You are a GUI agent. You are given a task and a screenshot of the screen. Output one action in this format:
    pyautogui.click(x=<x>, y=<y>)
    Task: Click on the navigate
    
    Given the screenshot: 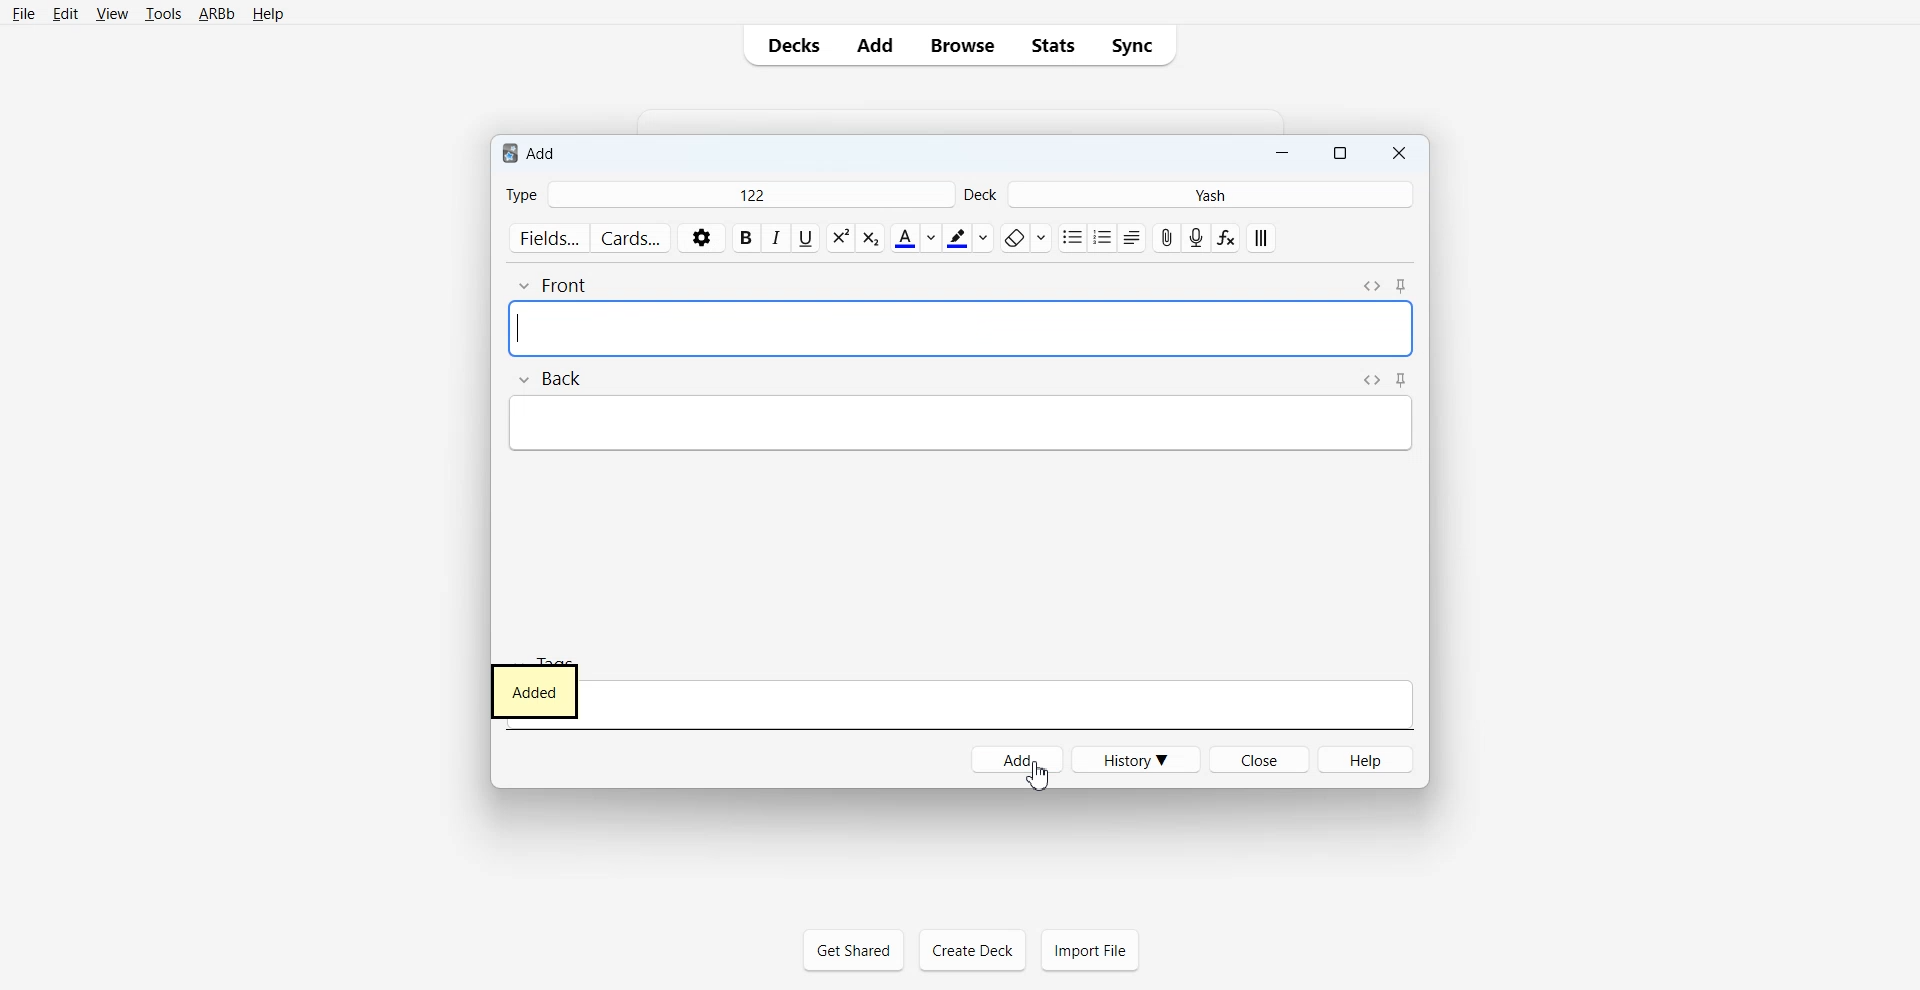 What is the action you would take?
    pyautogui.click(x=1387, y=281)
    